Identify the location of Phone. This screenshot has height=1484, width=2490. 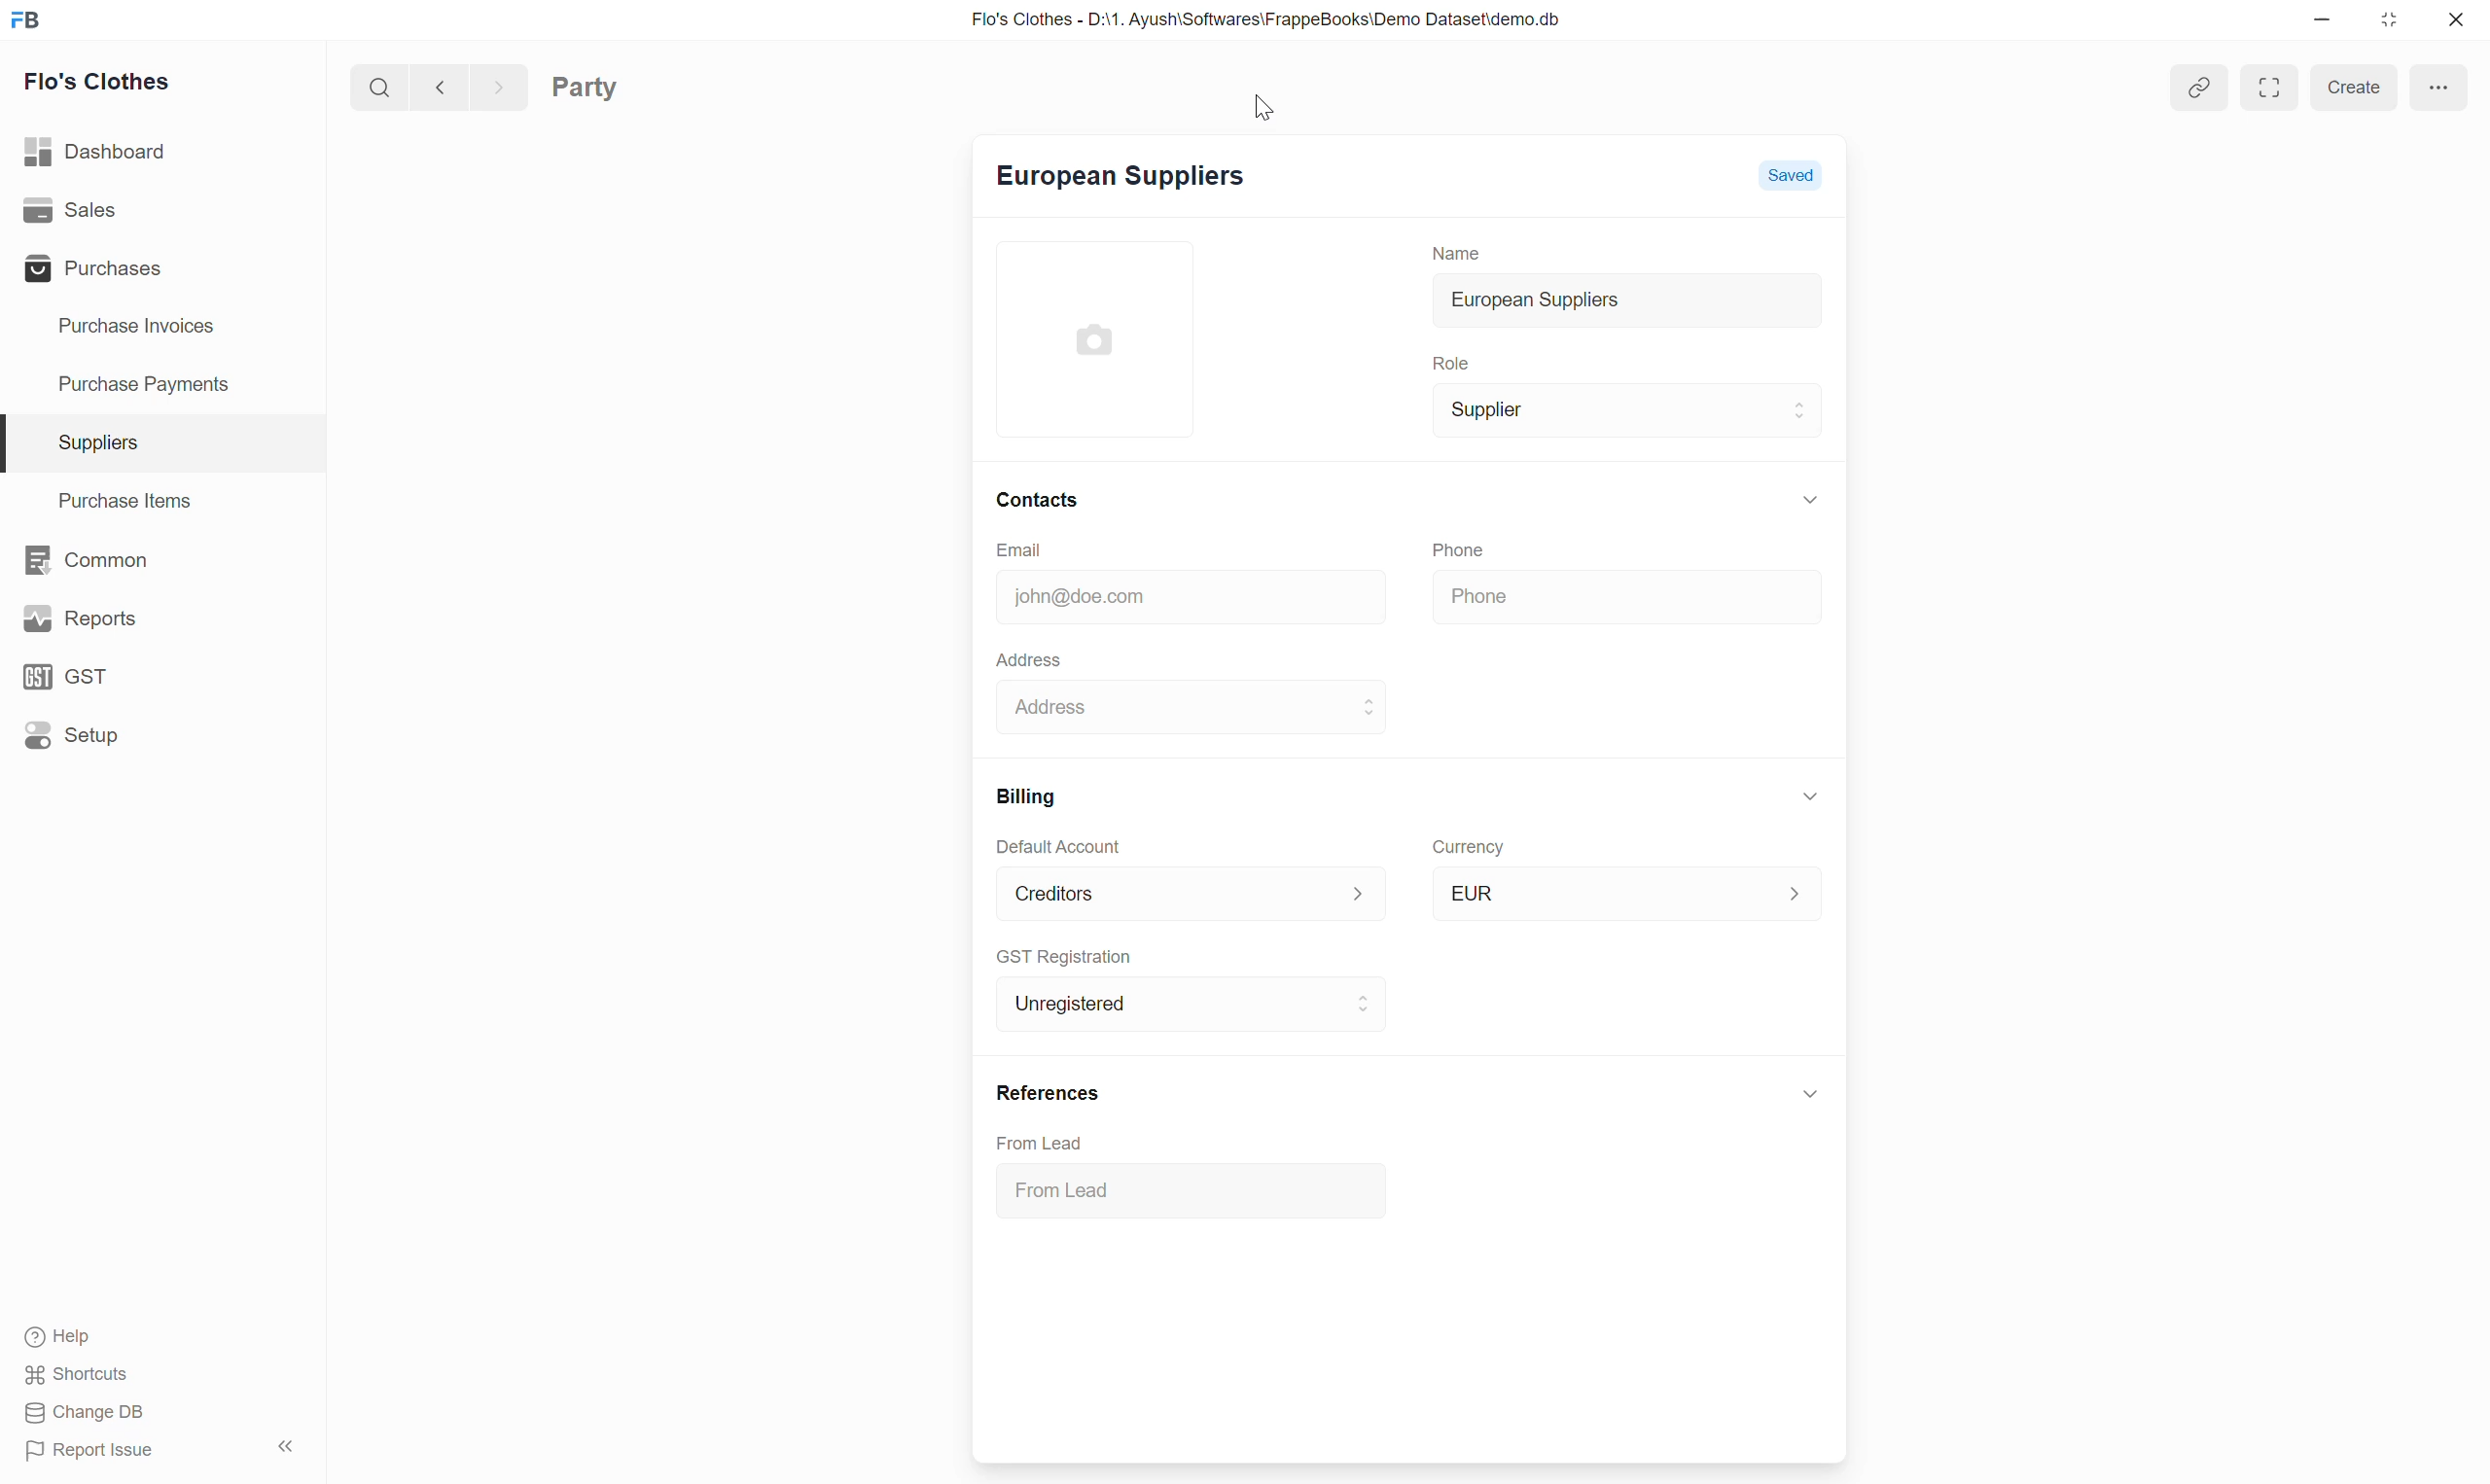
(1524, 596).